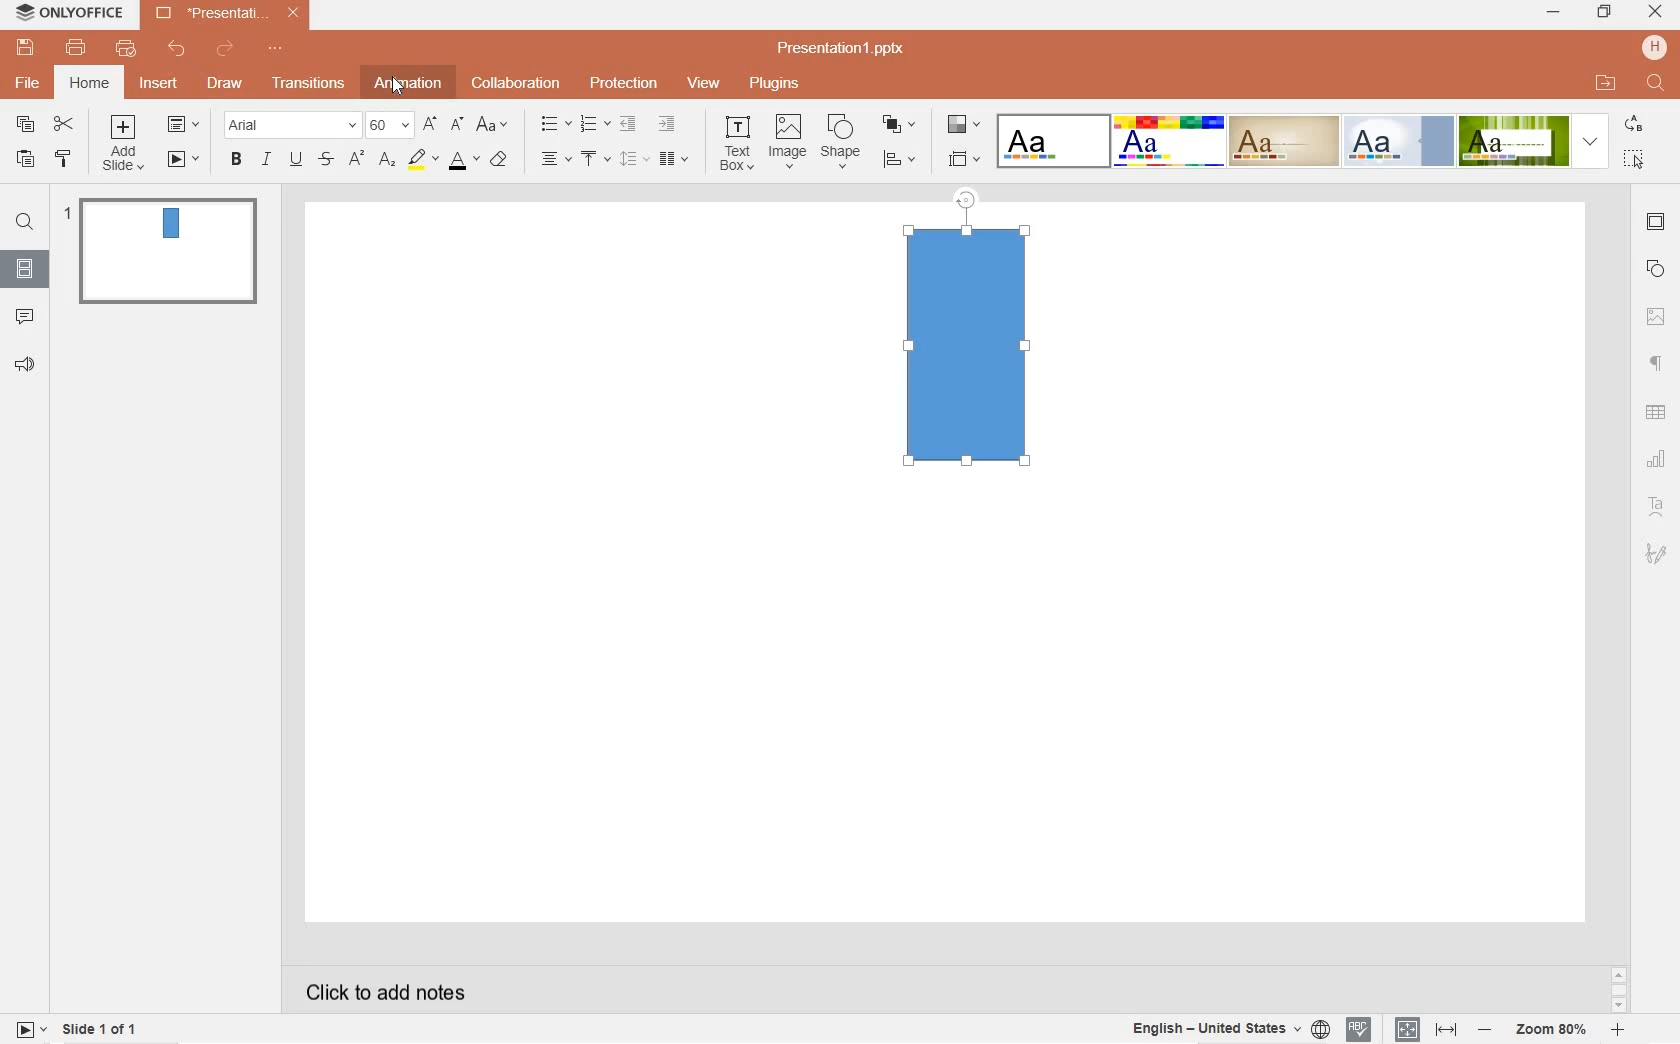  Describe the element at coordinates (29, 83) in the screenshot. I see `file` at that location.